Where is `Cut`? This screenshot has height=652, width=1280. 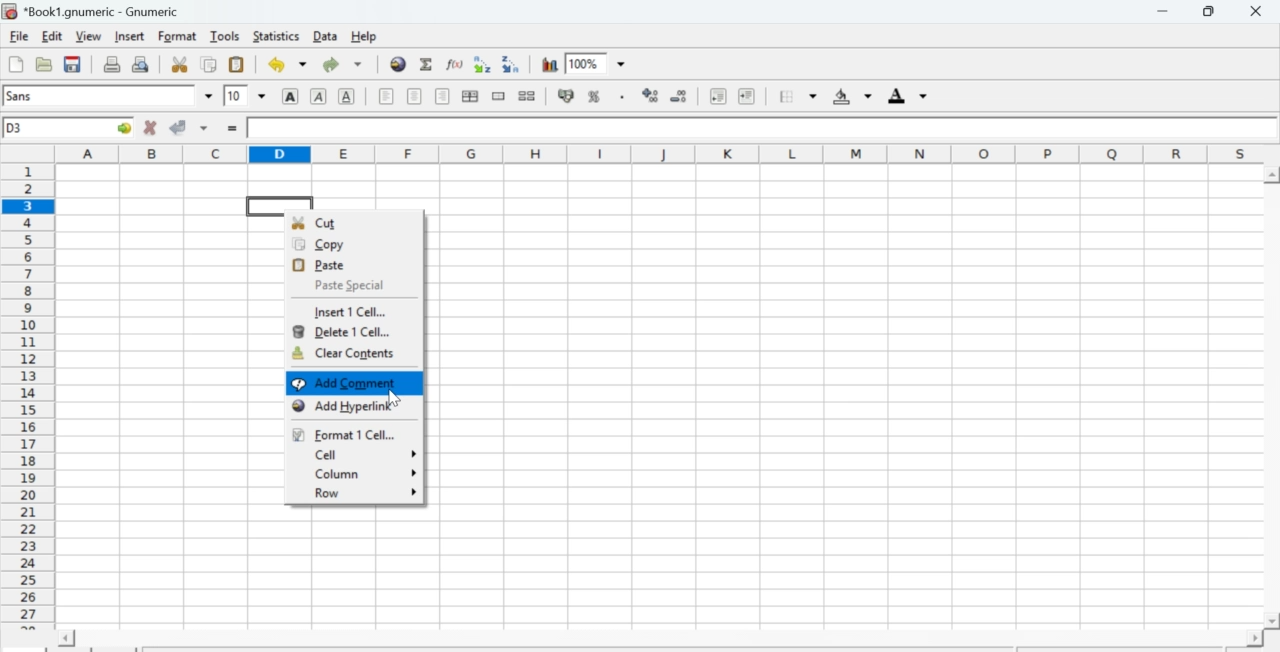 Cut is located at coordinates (180, 64).